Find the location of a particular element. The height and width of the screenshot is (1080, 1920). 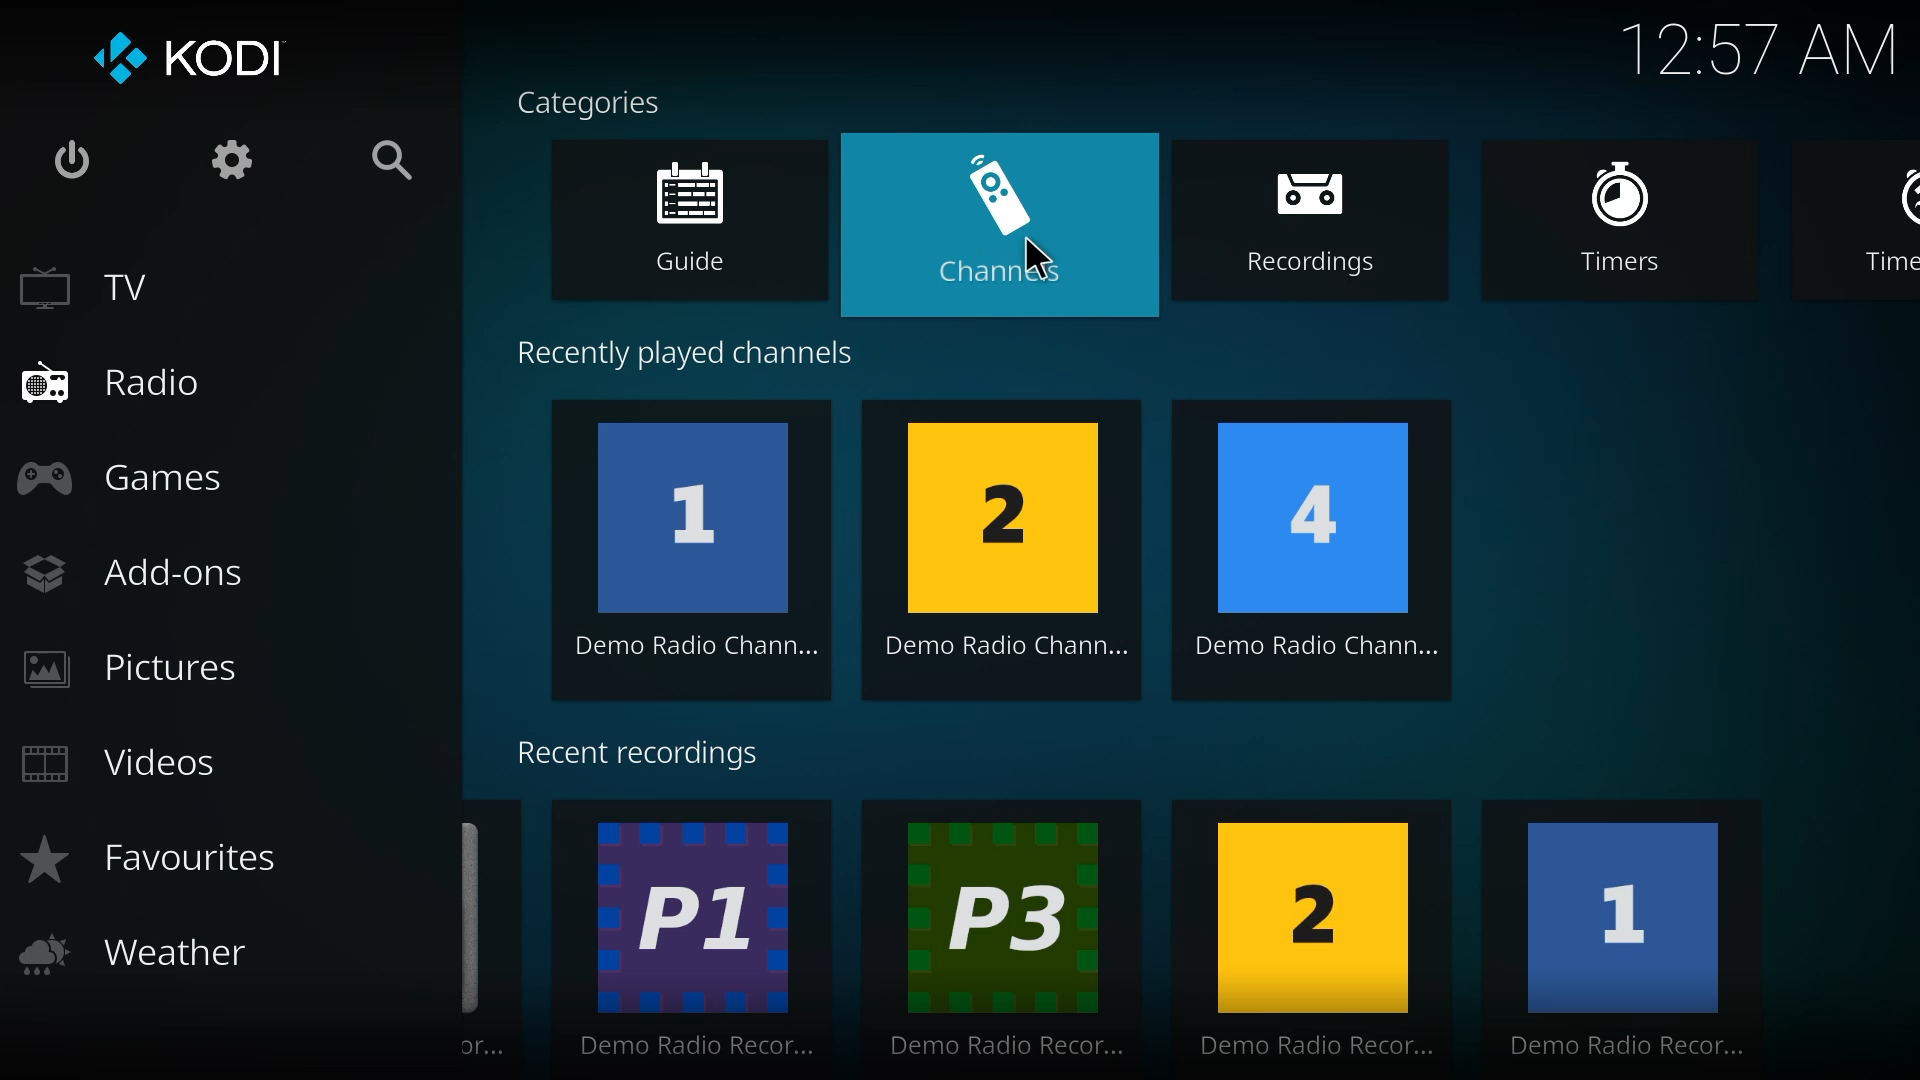

recent is located at coordinates (644, 755).